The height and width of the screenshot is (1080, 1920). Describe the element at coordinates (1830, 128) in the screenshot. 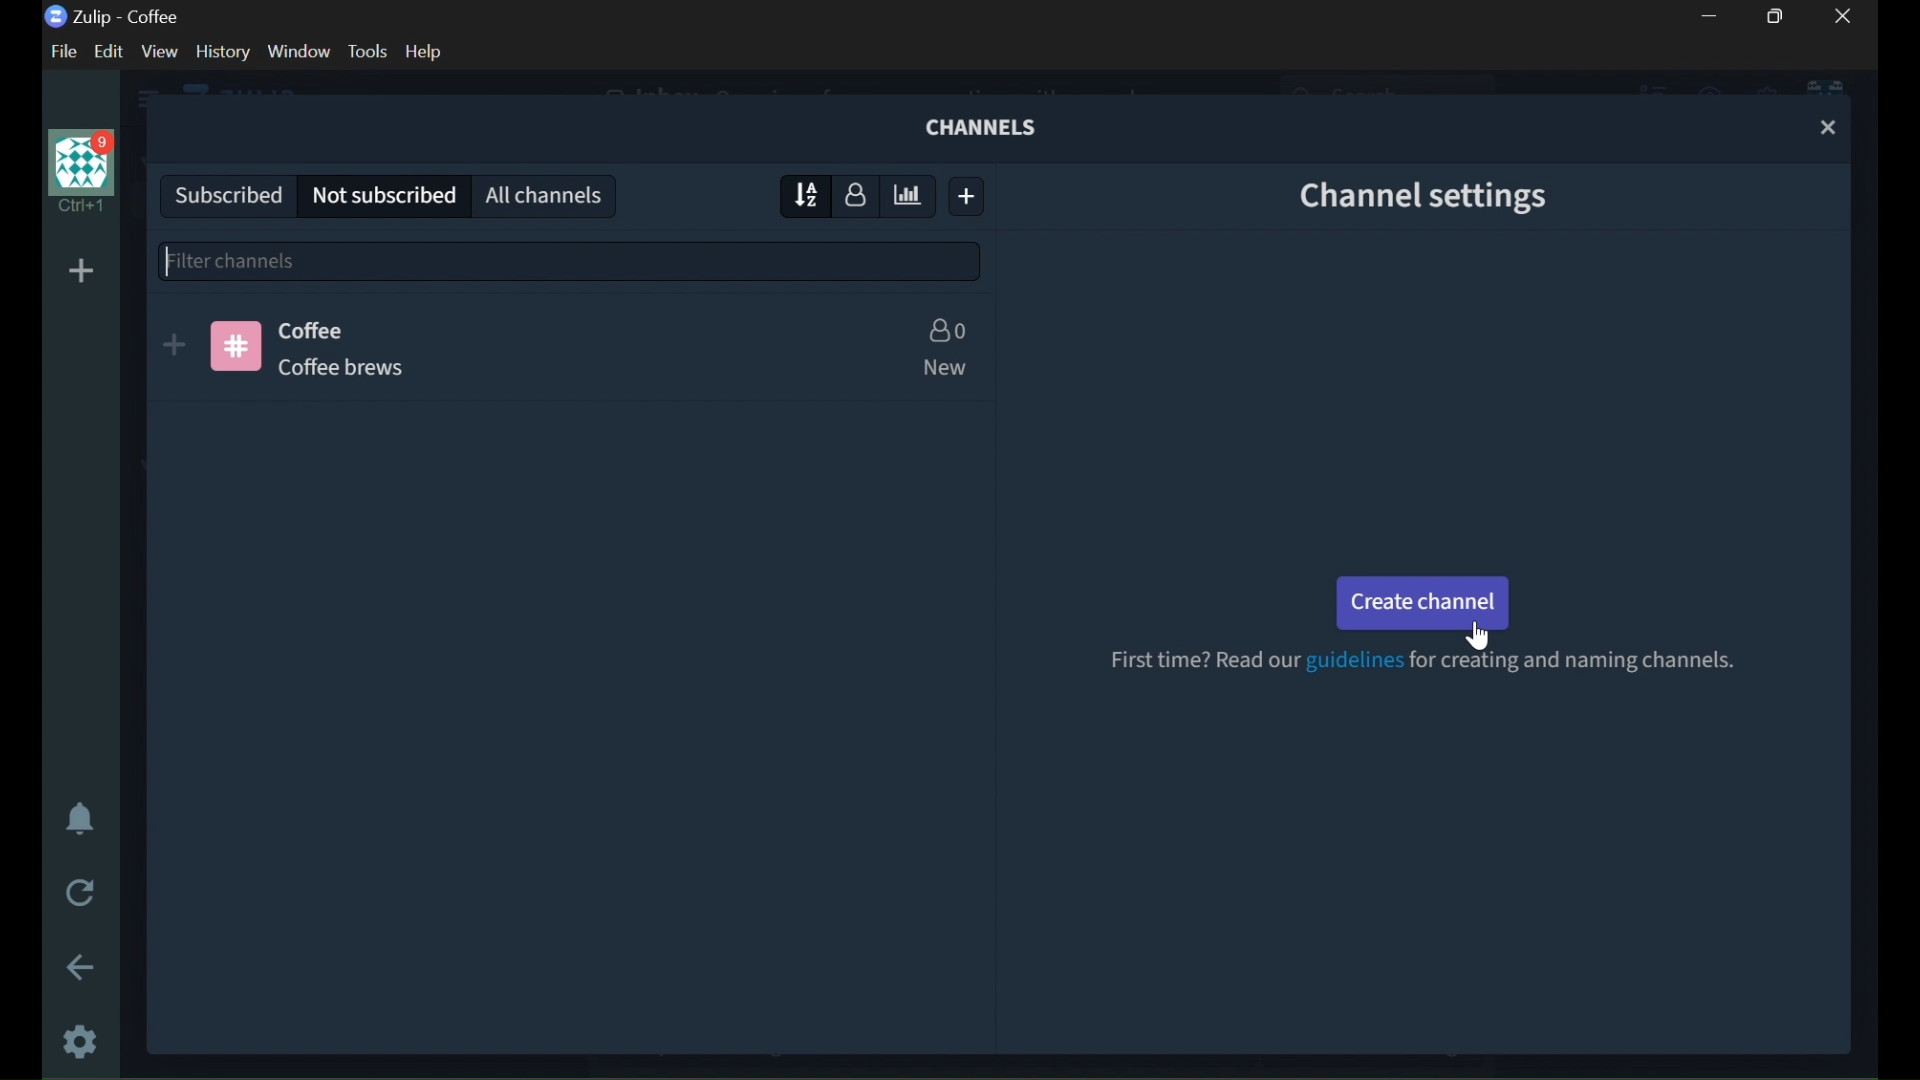

I see `CLOSE` at that location.